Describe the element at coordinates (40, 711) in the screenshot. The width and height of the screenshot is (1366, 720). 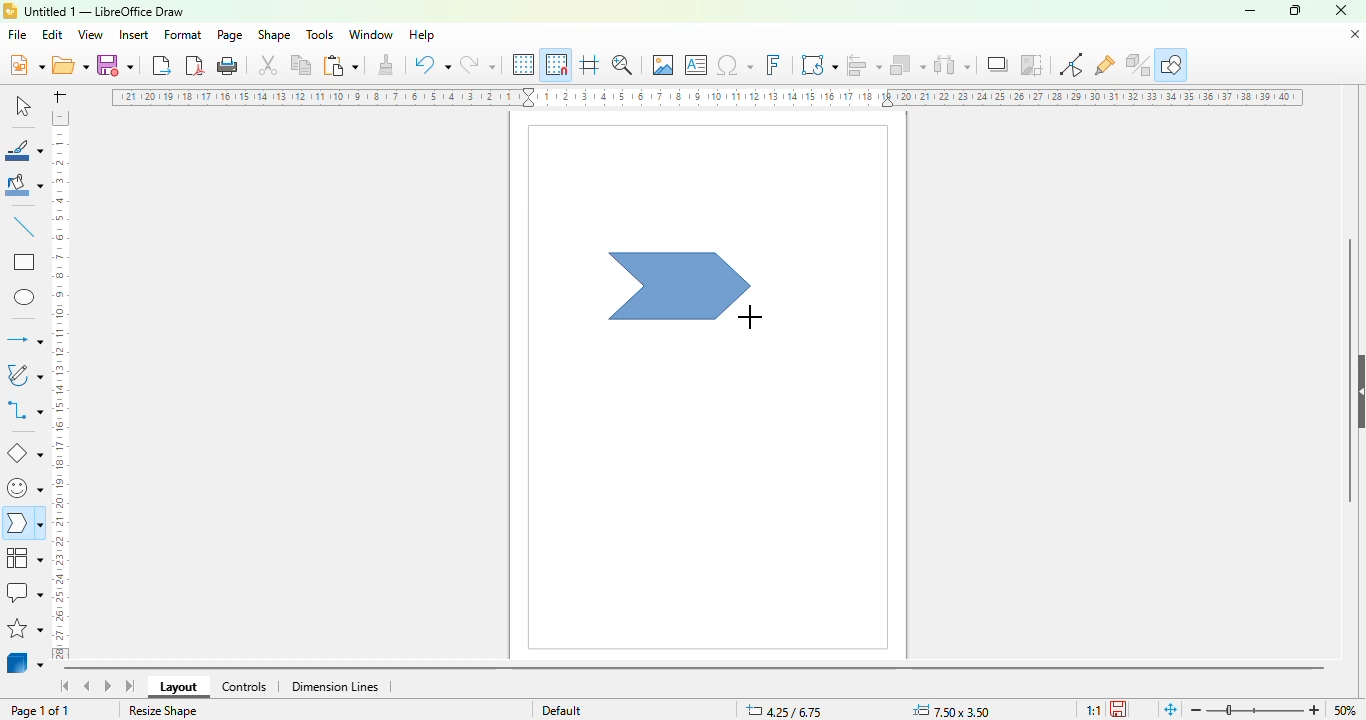
I see `page 1 of 1` at that location.